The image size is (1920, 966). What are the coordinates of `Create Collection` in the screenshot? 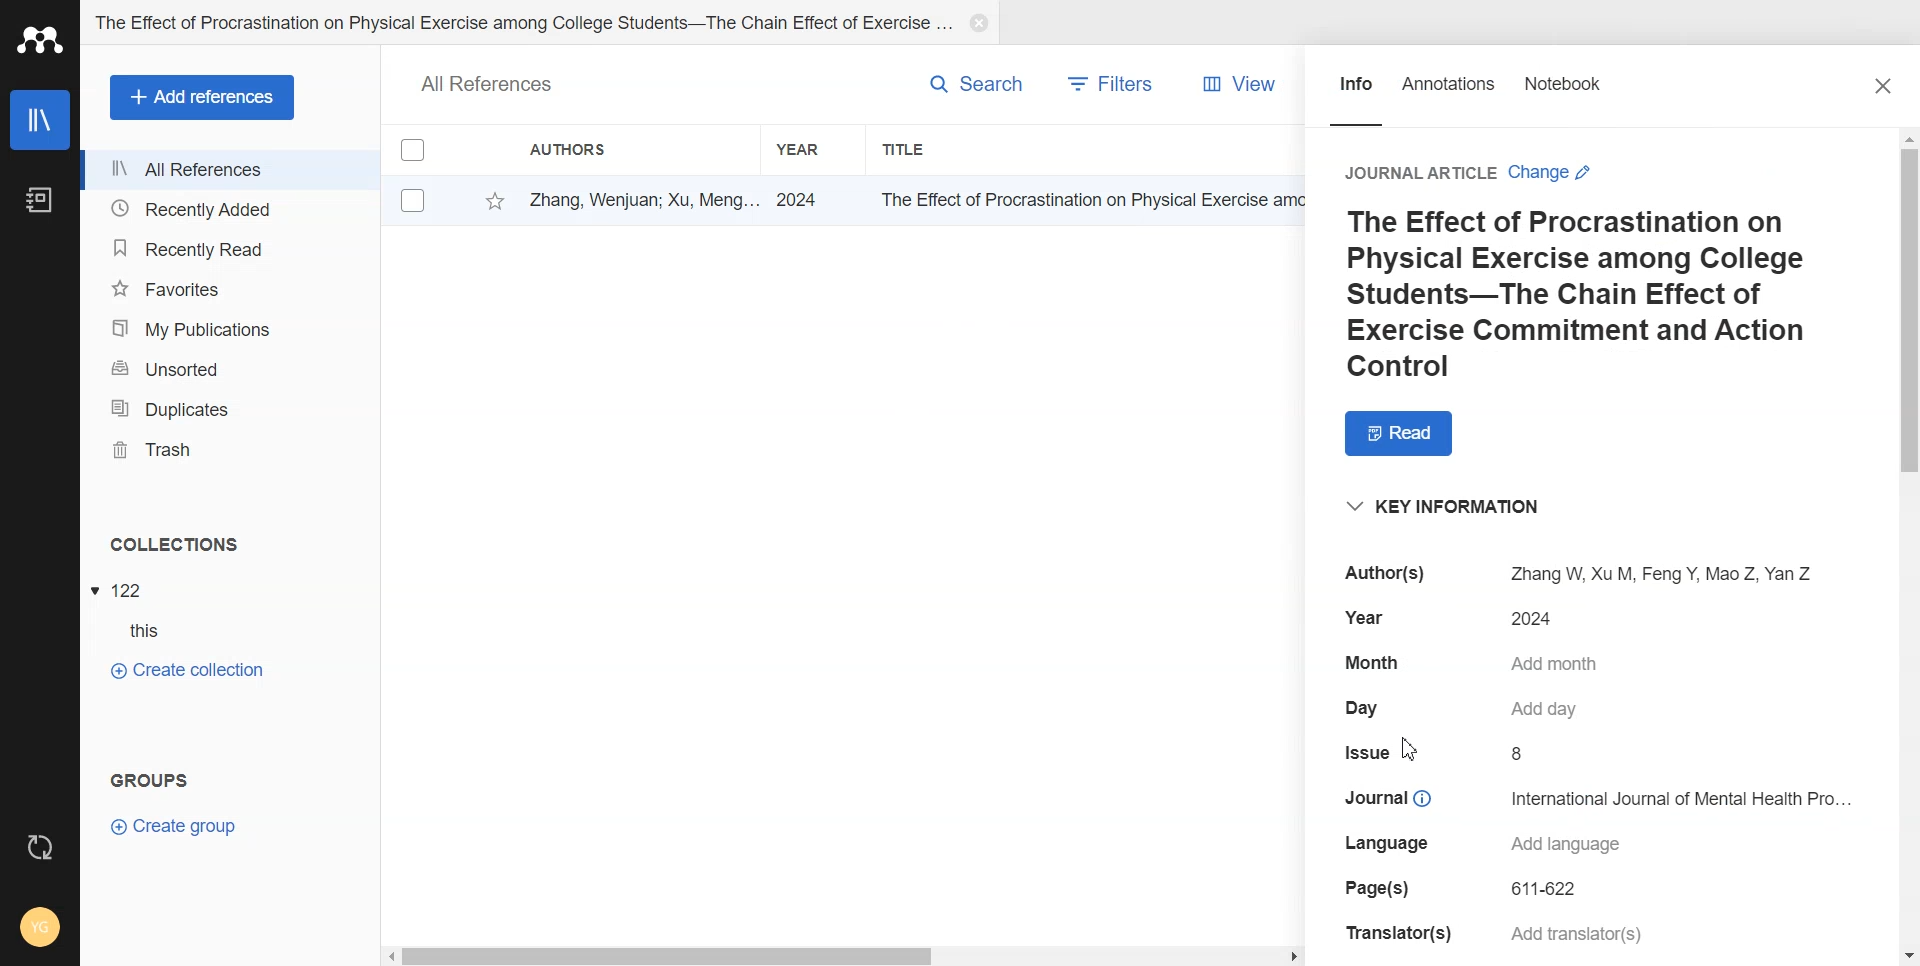 It's located at (187, 670).